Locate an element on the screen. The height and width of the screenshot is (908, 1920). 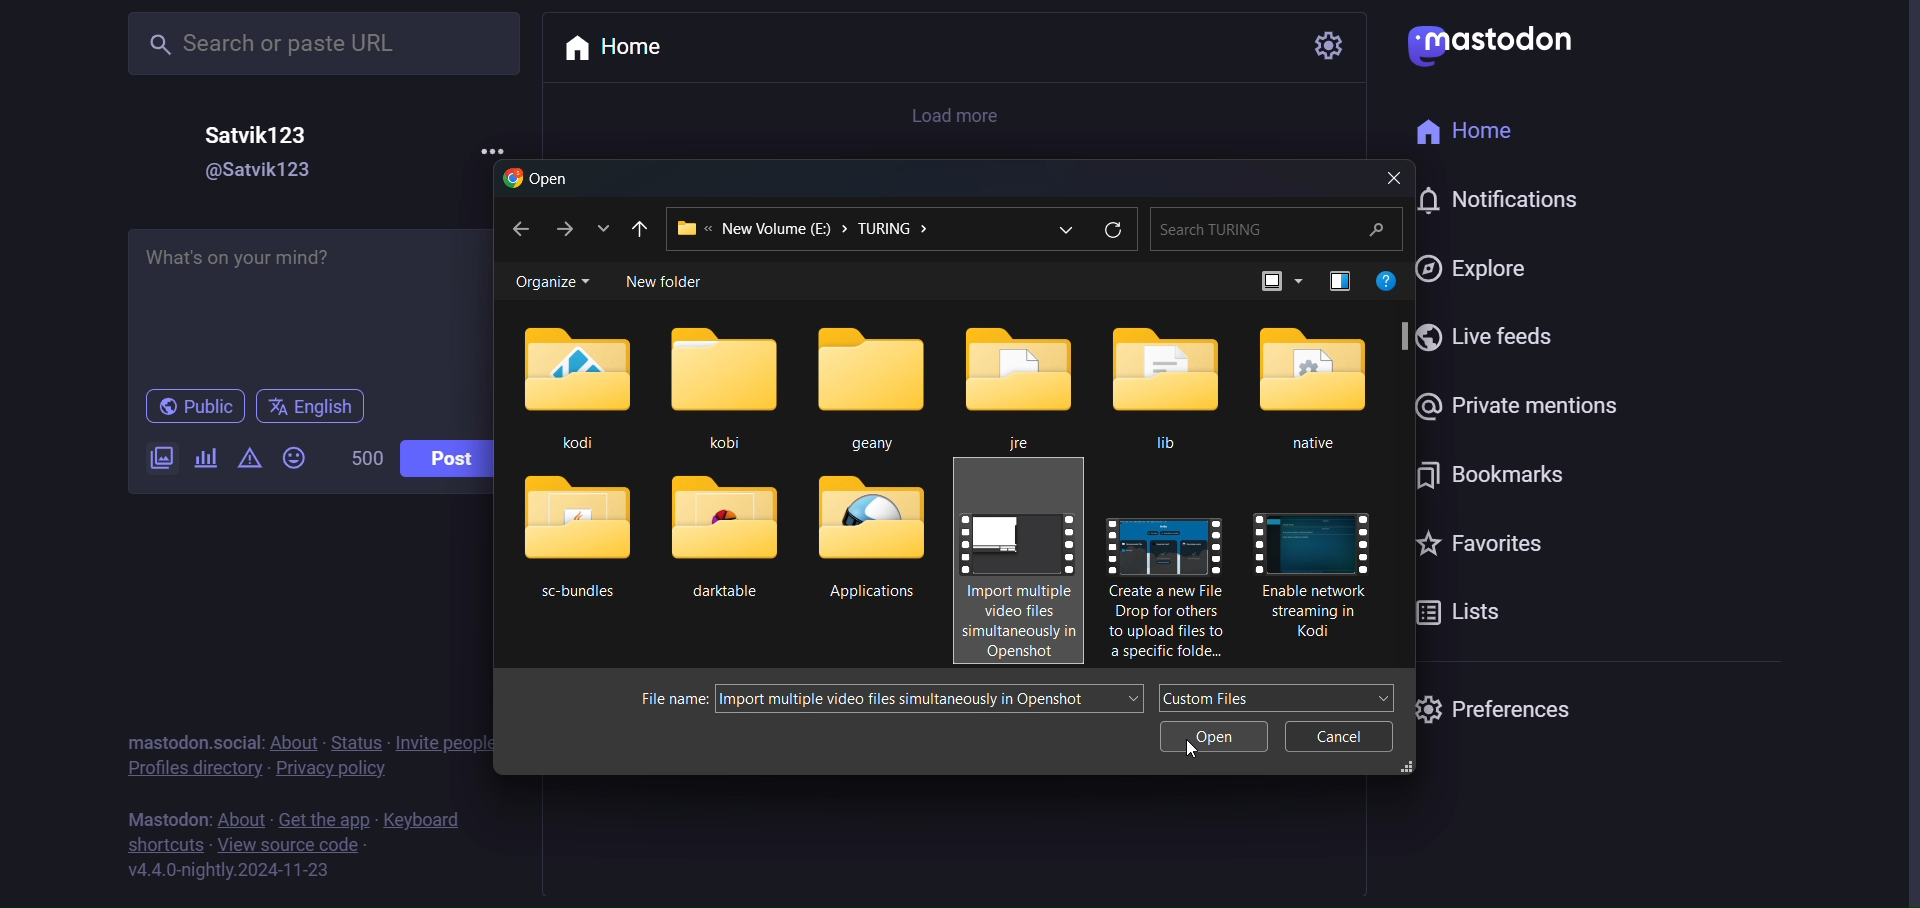
back is located at coordinates (516, 229).